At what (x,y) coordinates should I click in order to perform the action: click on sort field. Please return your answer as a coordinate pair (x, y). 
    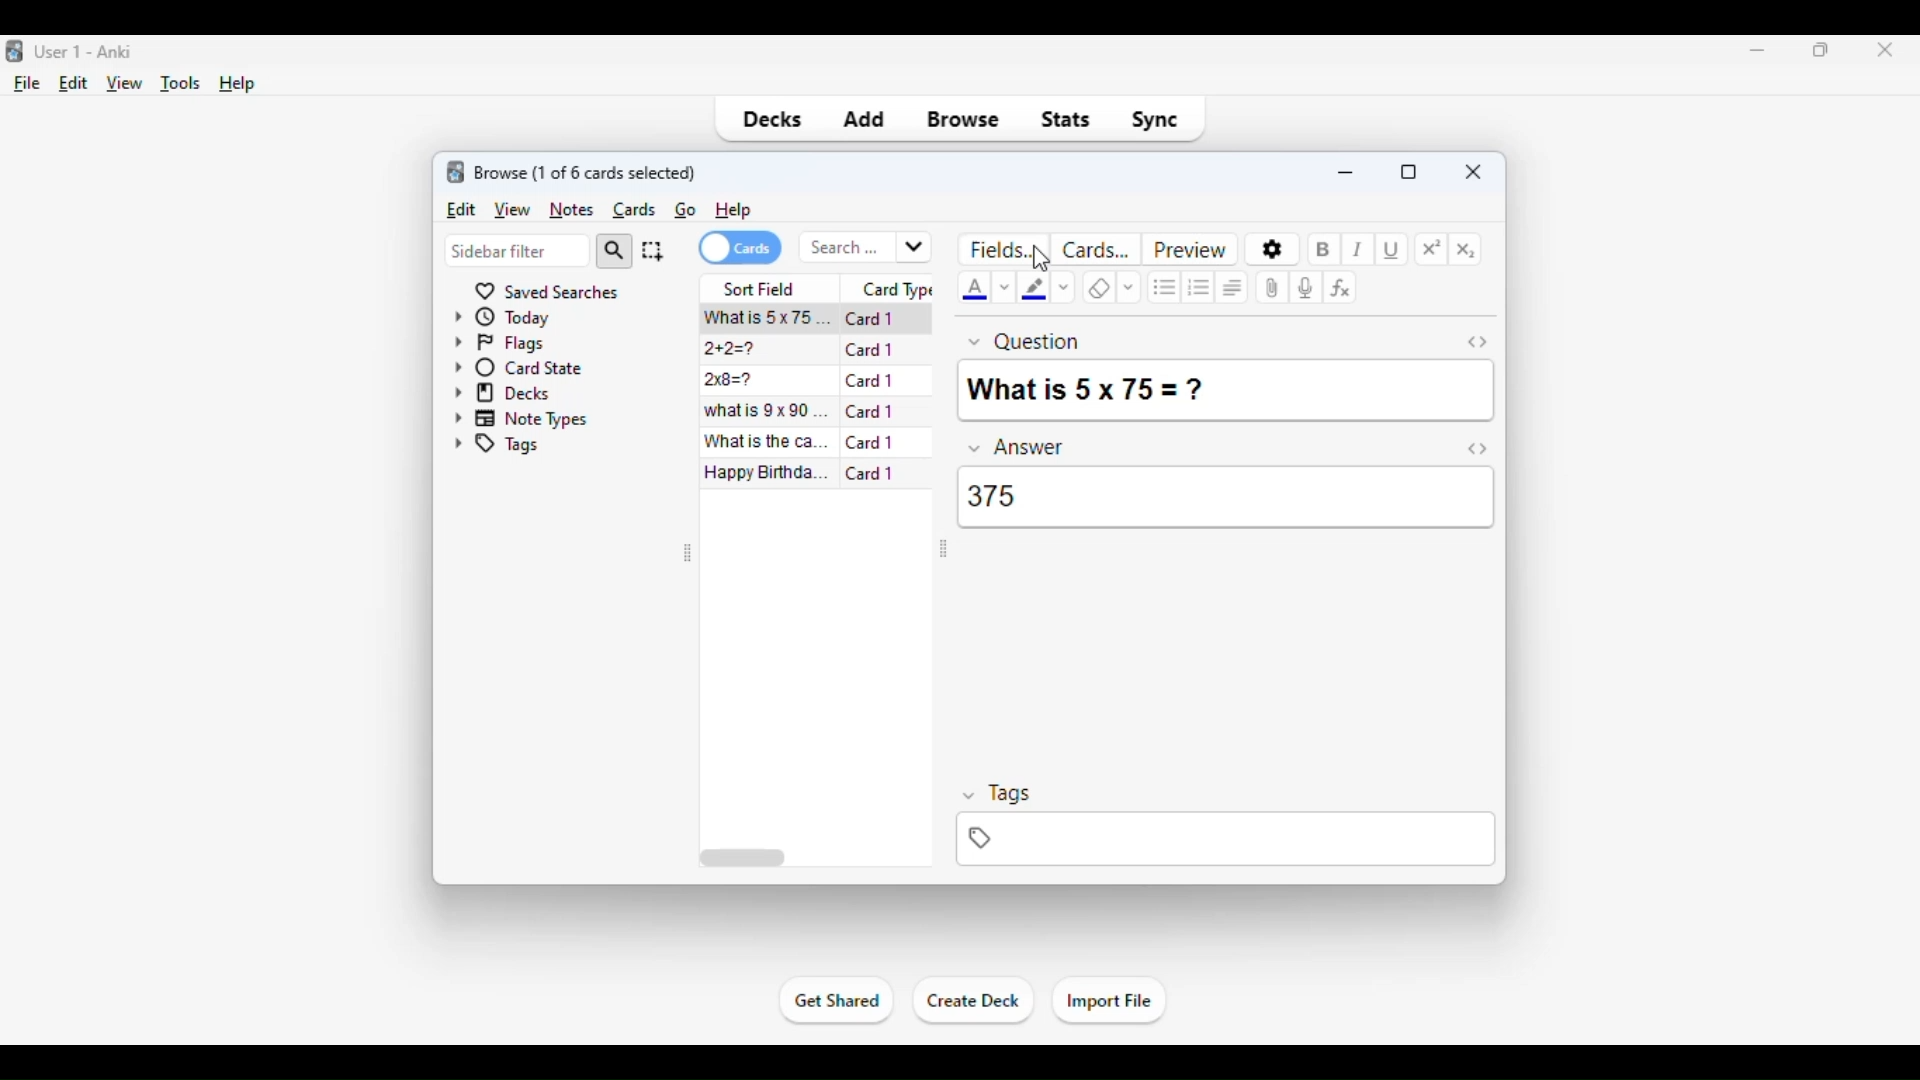
    Looking at the image, I should click on (761, 287).